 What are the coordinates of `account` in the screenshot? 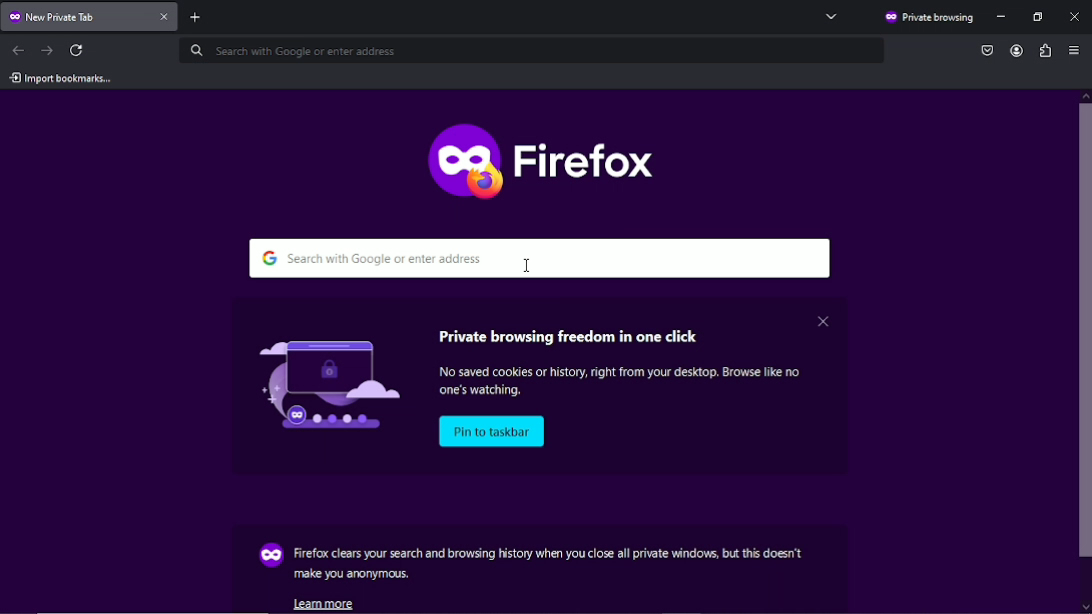 It's located at (1014, 51).